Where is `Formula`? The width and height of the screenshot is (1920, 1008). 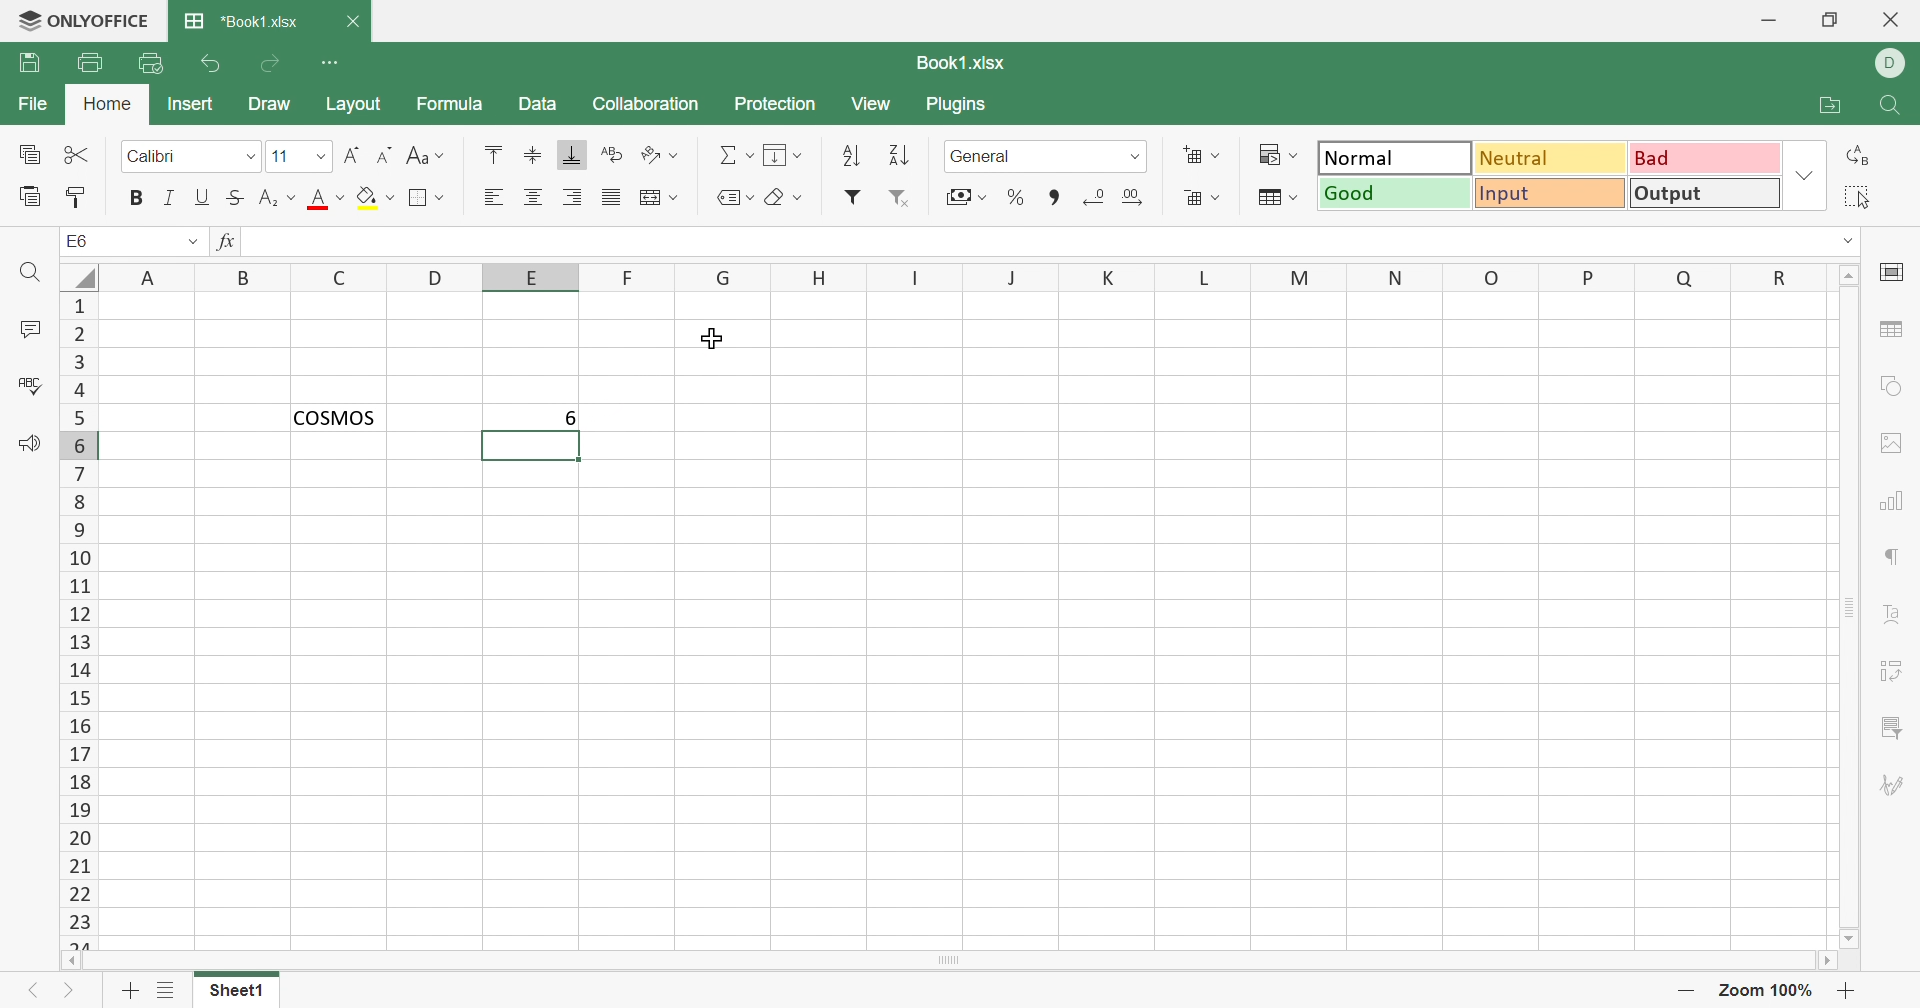 Formula is located at coordinates (448, 104).